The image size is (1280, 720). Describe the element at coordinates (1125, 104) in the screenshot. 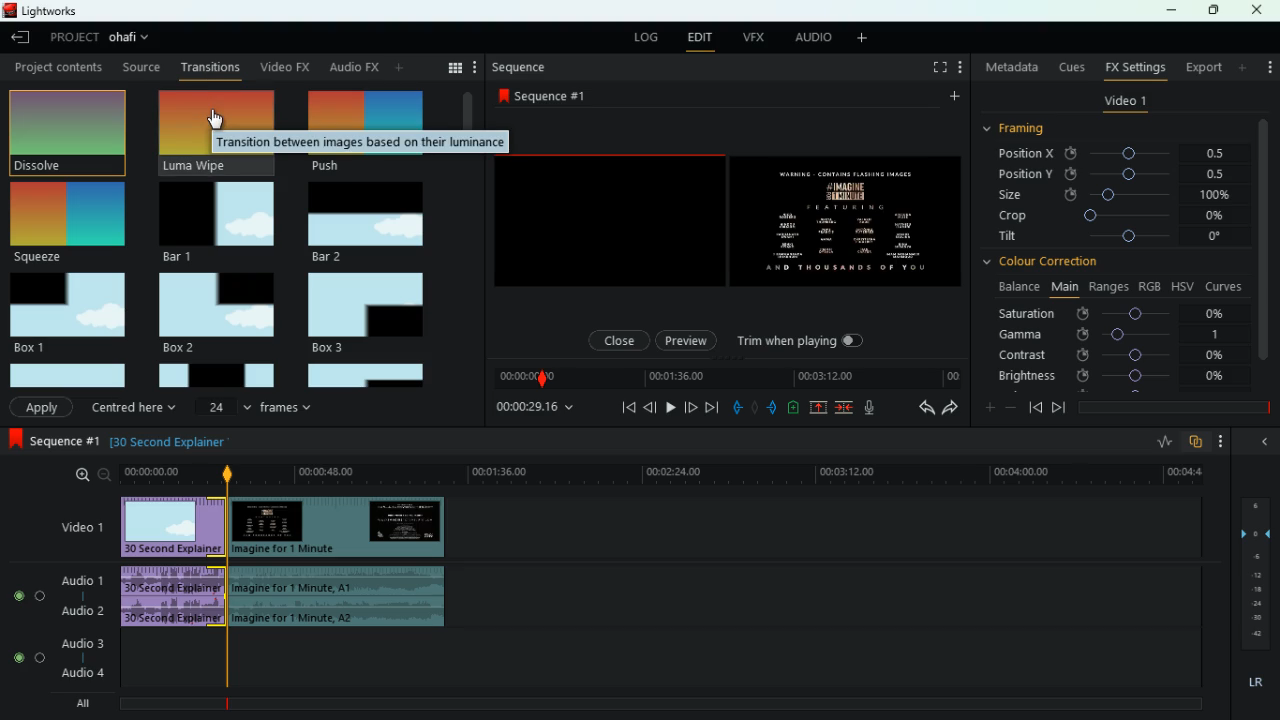

I see `video 1` at that location.